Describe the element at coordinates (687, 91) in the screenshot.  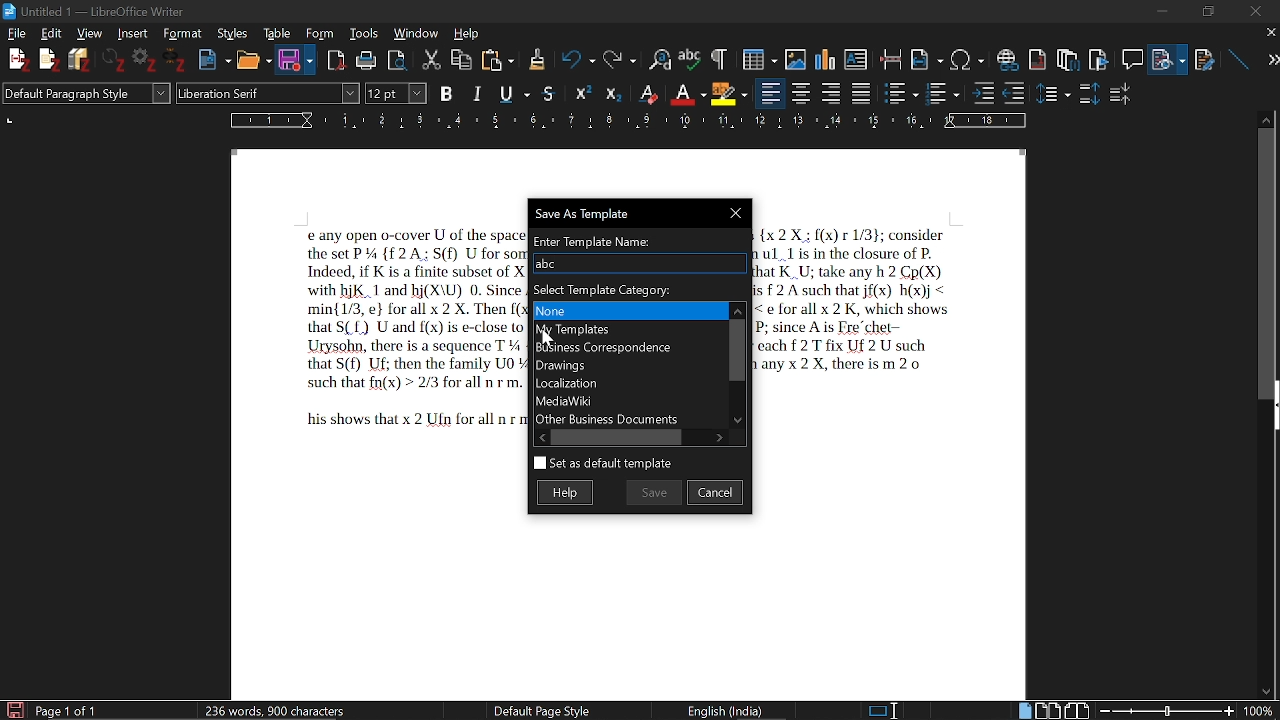
I see `Subscript` at that location.